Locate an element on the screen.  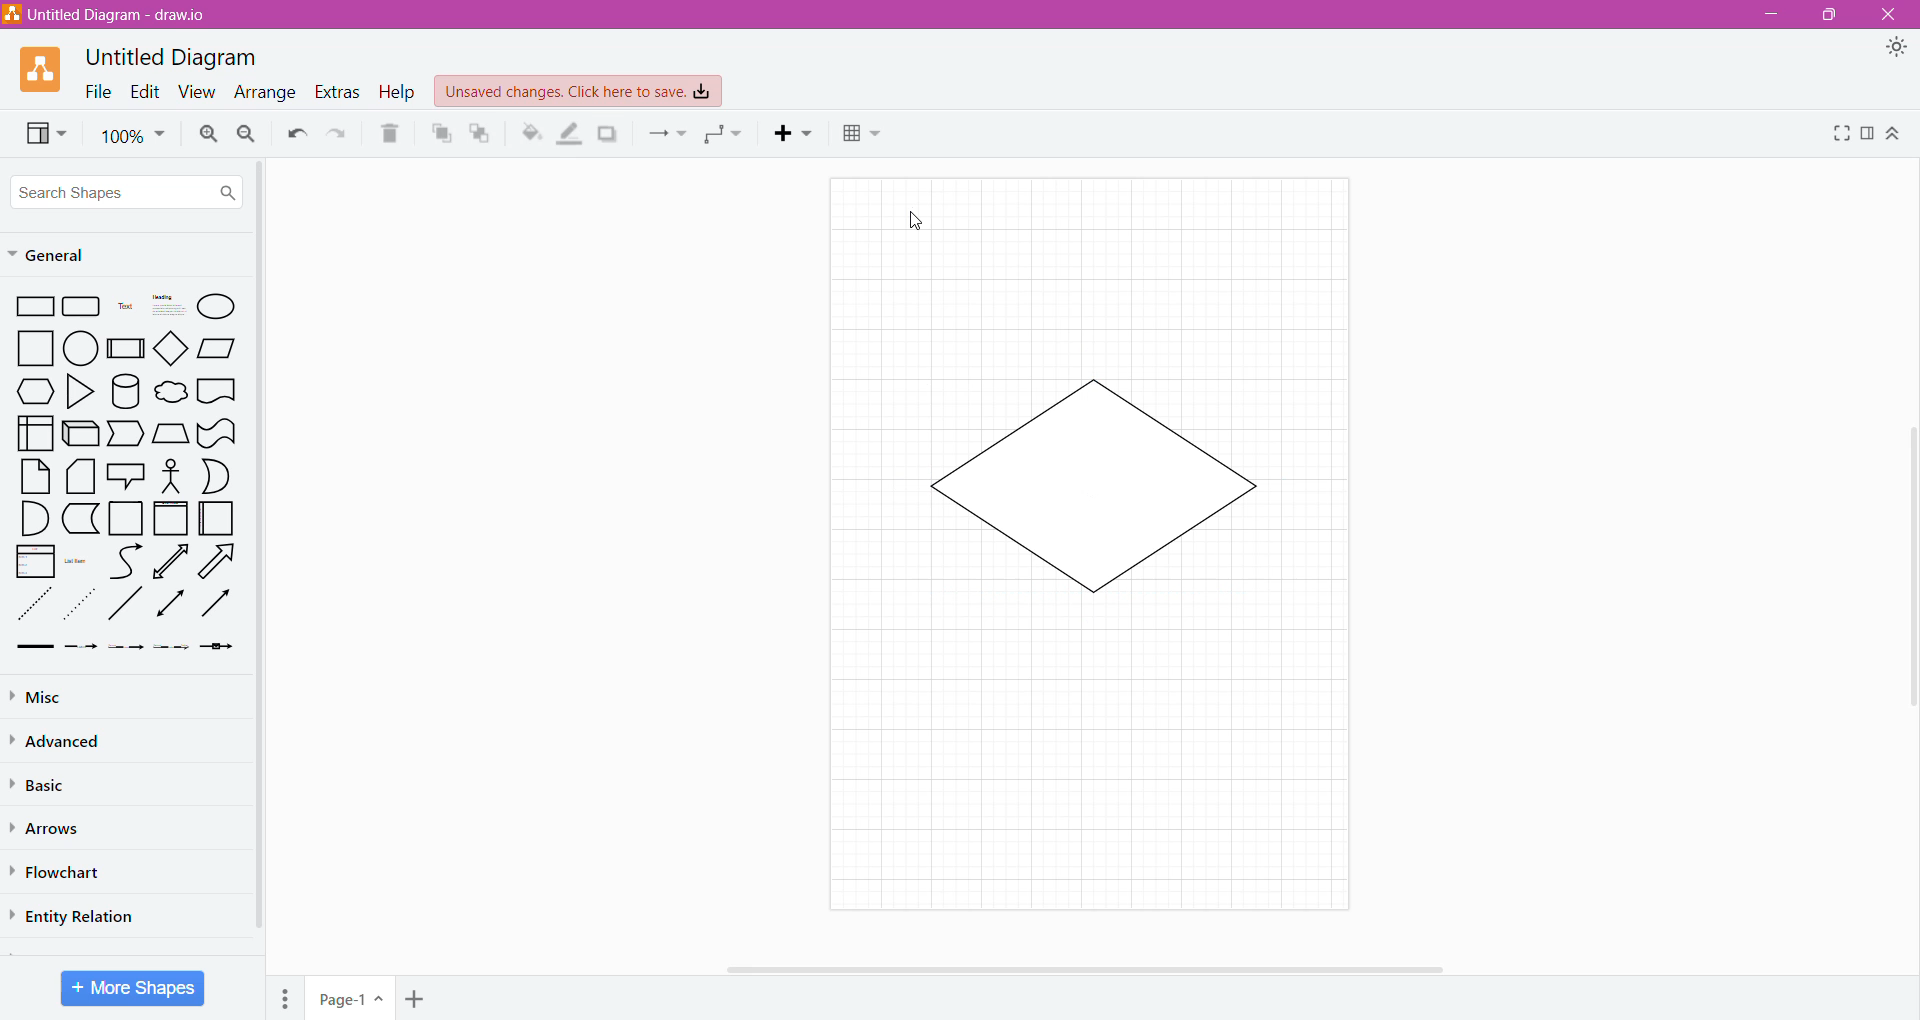
Undo is located at coordinates (295, 134).